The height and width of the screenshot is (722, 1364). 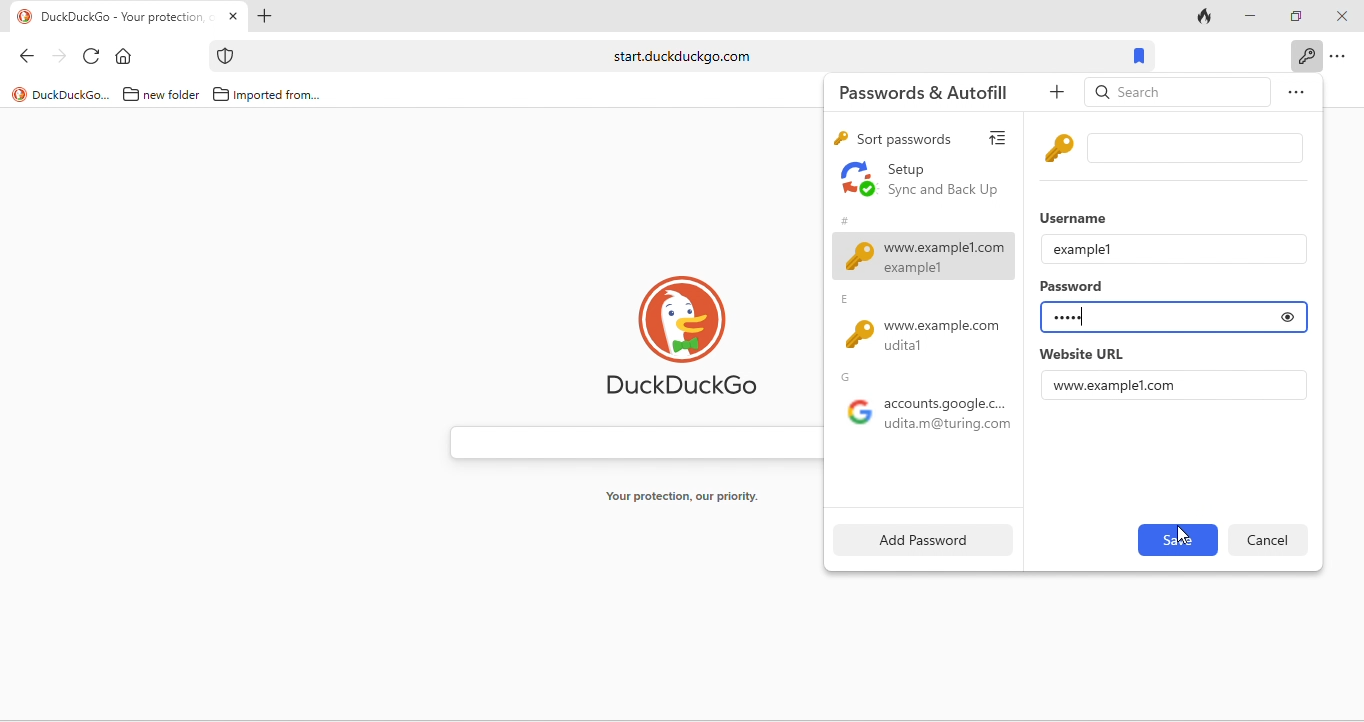 What do you see at coordinates (1288, 317) in the screenshot?
I see `toggle show or hide password` at bounding box center [1288, 317].